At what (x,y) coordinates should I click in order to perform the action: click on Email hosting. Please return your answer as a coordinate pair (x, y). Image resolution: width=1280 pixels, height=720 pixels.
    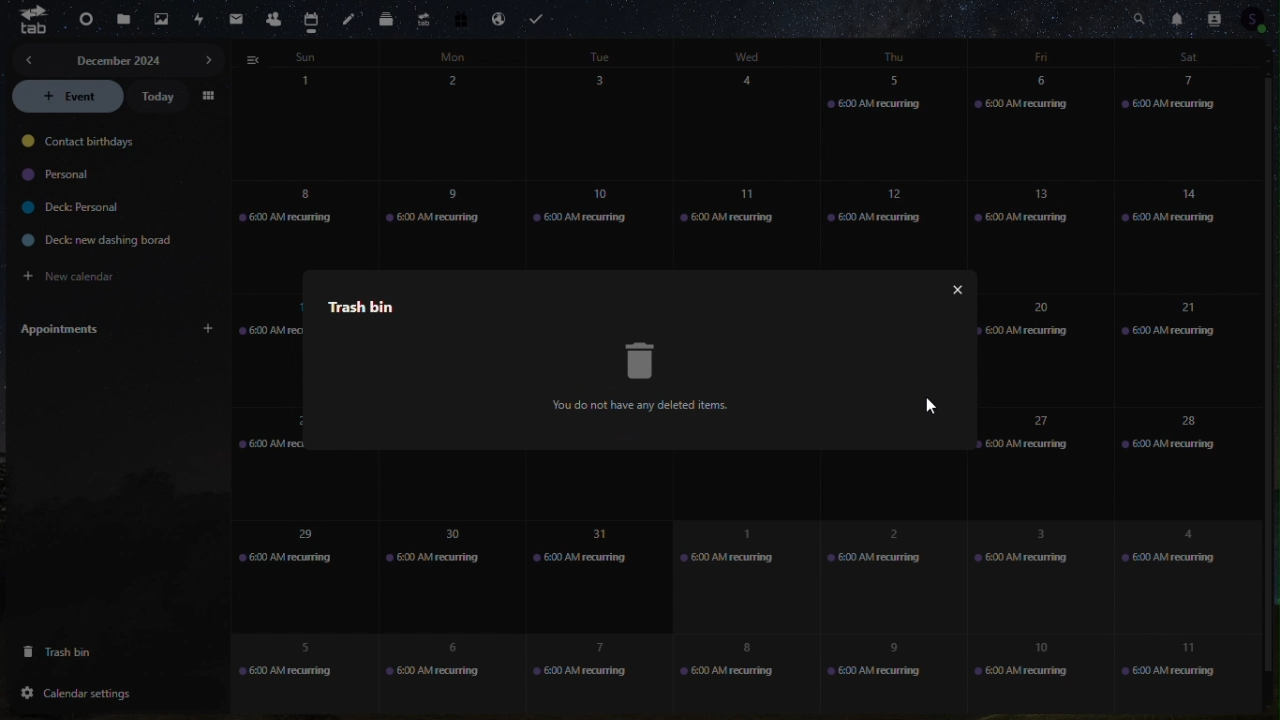
    Looking at the image, I should click on (499, 15).